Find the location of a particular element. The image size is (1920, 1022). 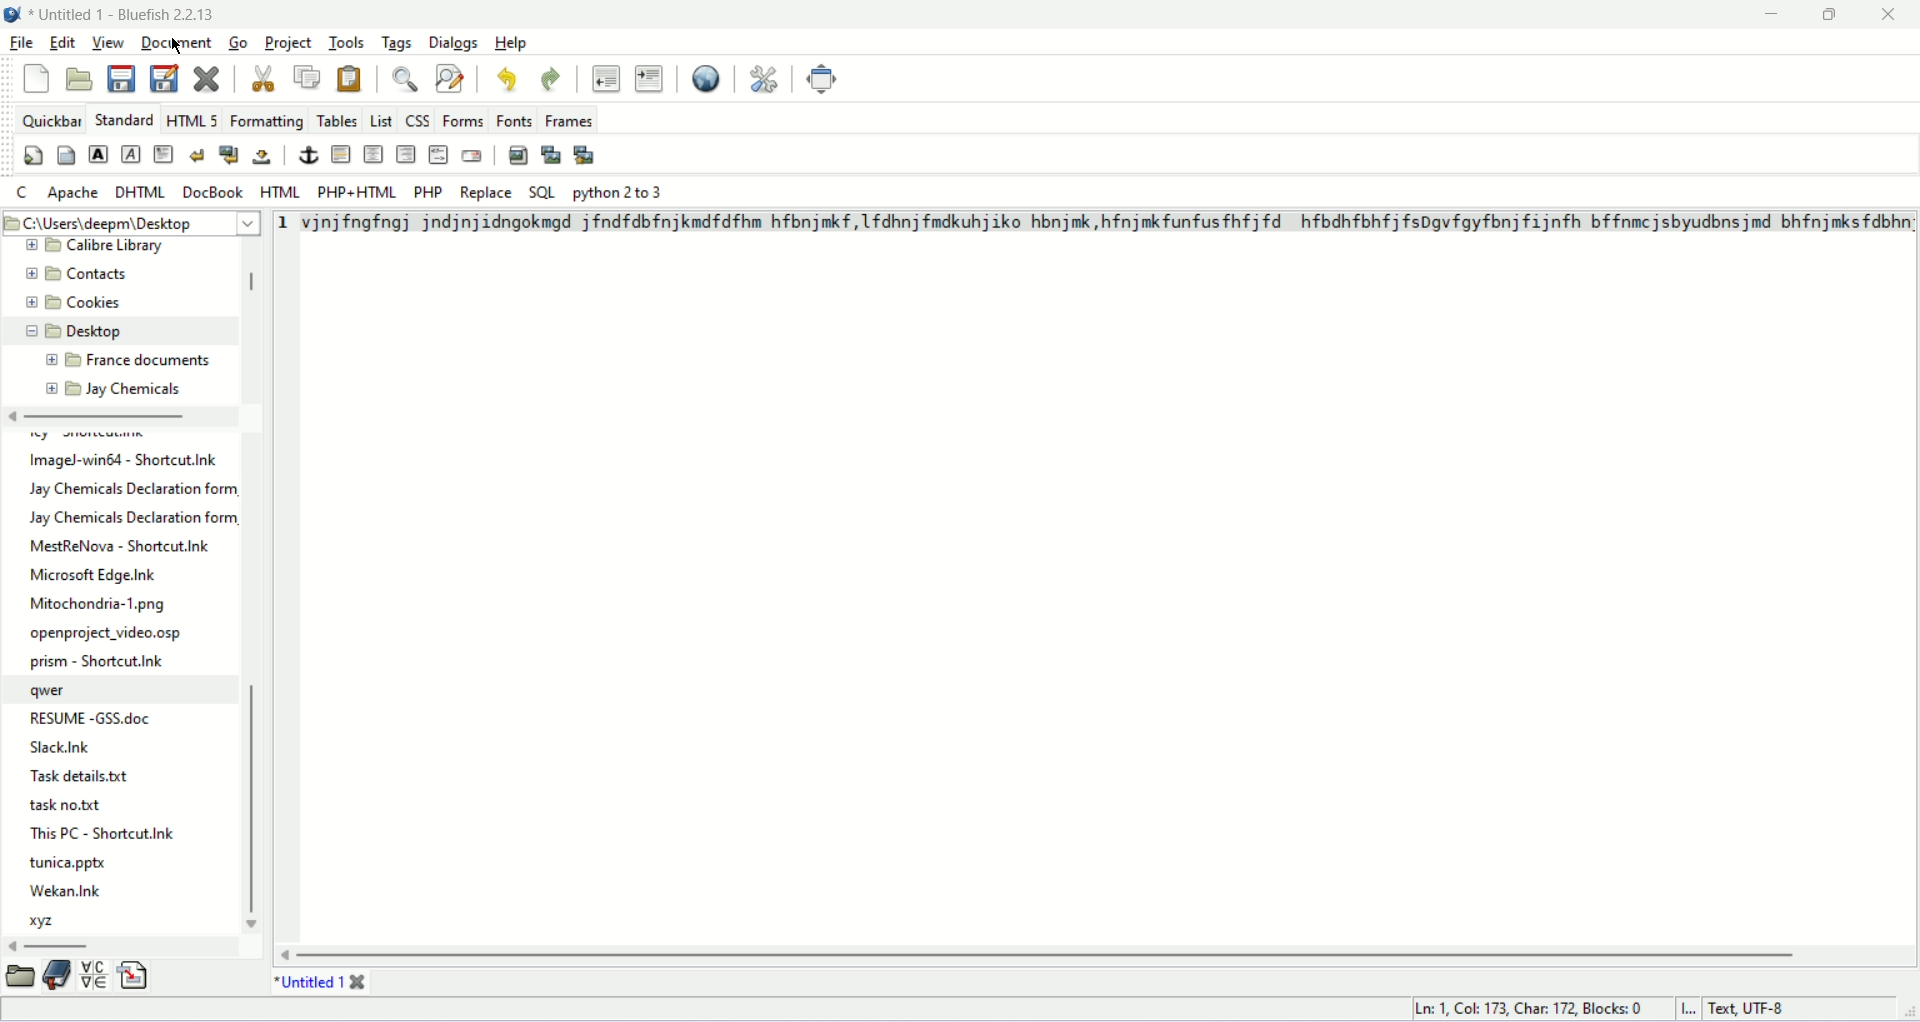

horizontal rule is located at coordinates (341, 153).